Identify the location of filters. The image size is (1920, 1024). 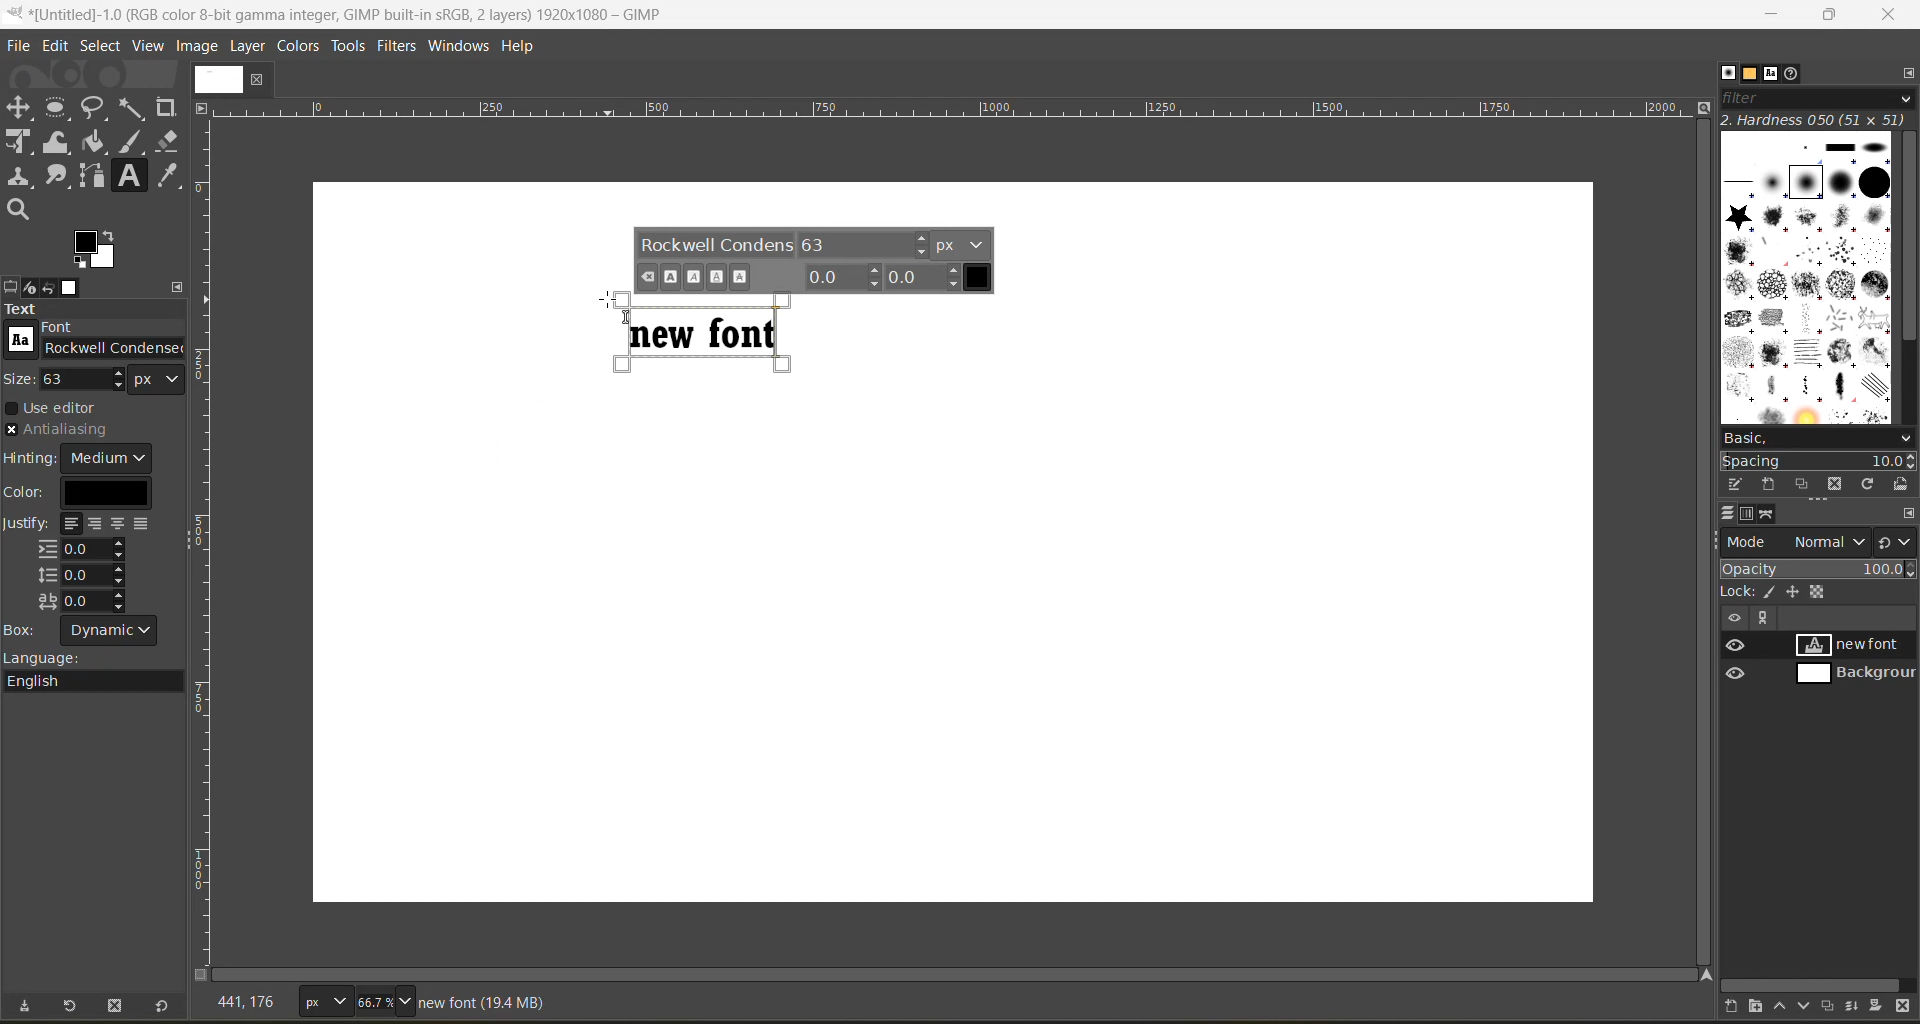
(402, 47).